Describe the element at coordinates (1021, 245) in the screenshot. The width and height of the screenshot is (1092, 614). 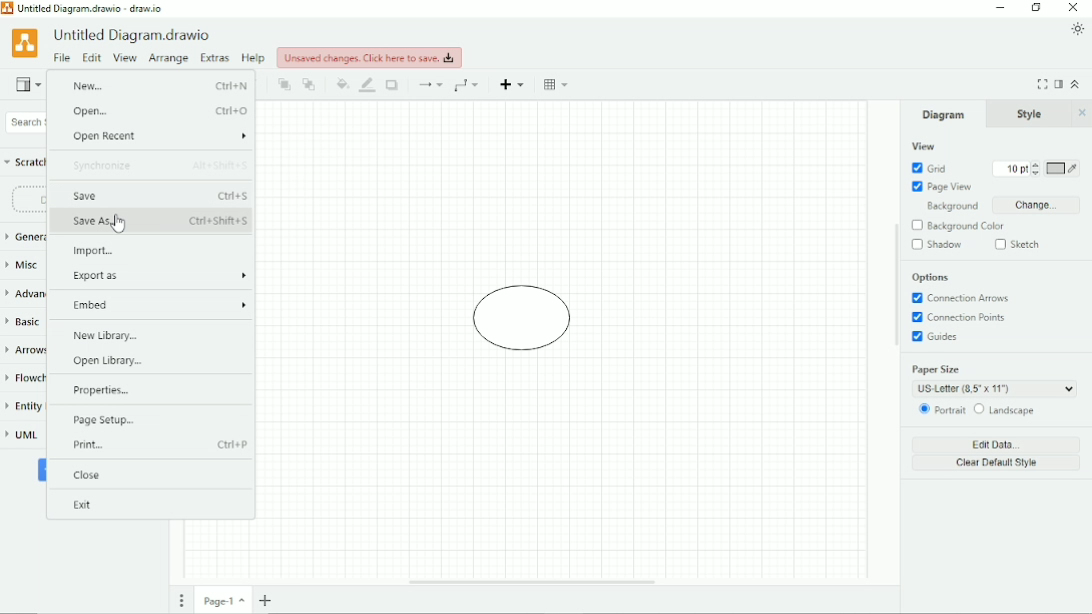
I see `Sketch` at that location.